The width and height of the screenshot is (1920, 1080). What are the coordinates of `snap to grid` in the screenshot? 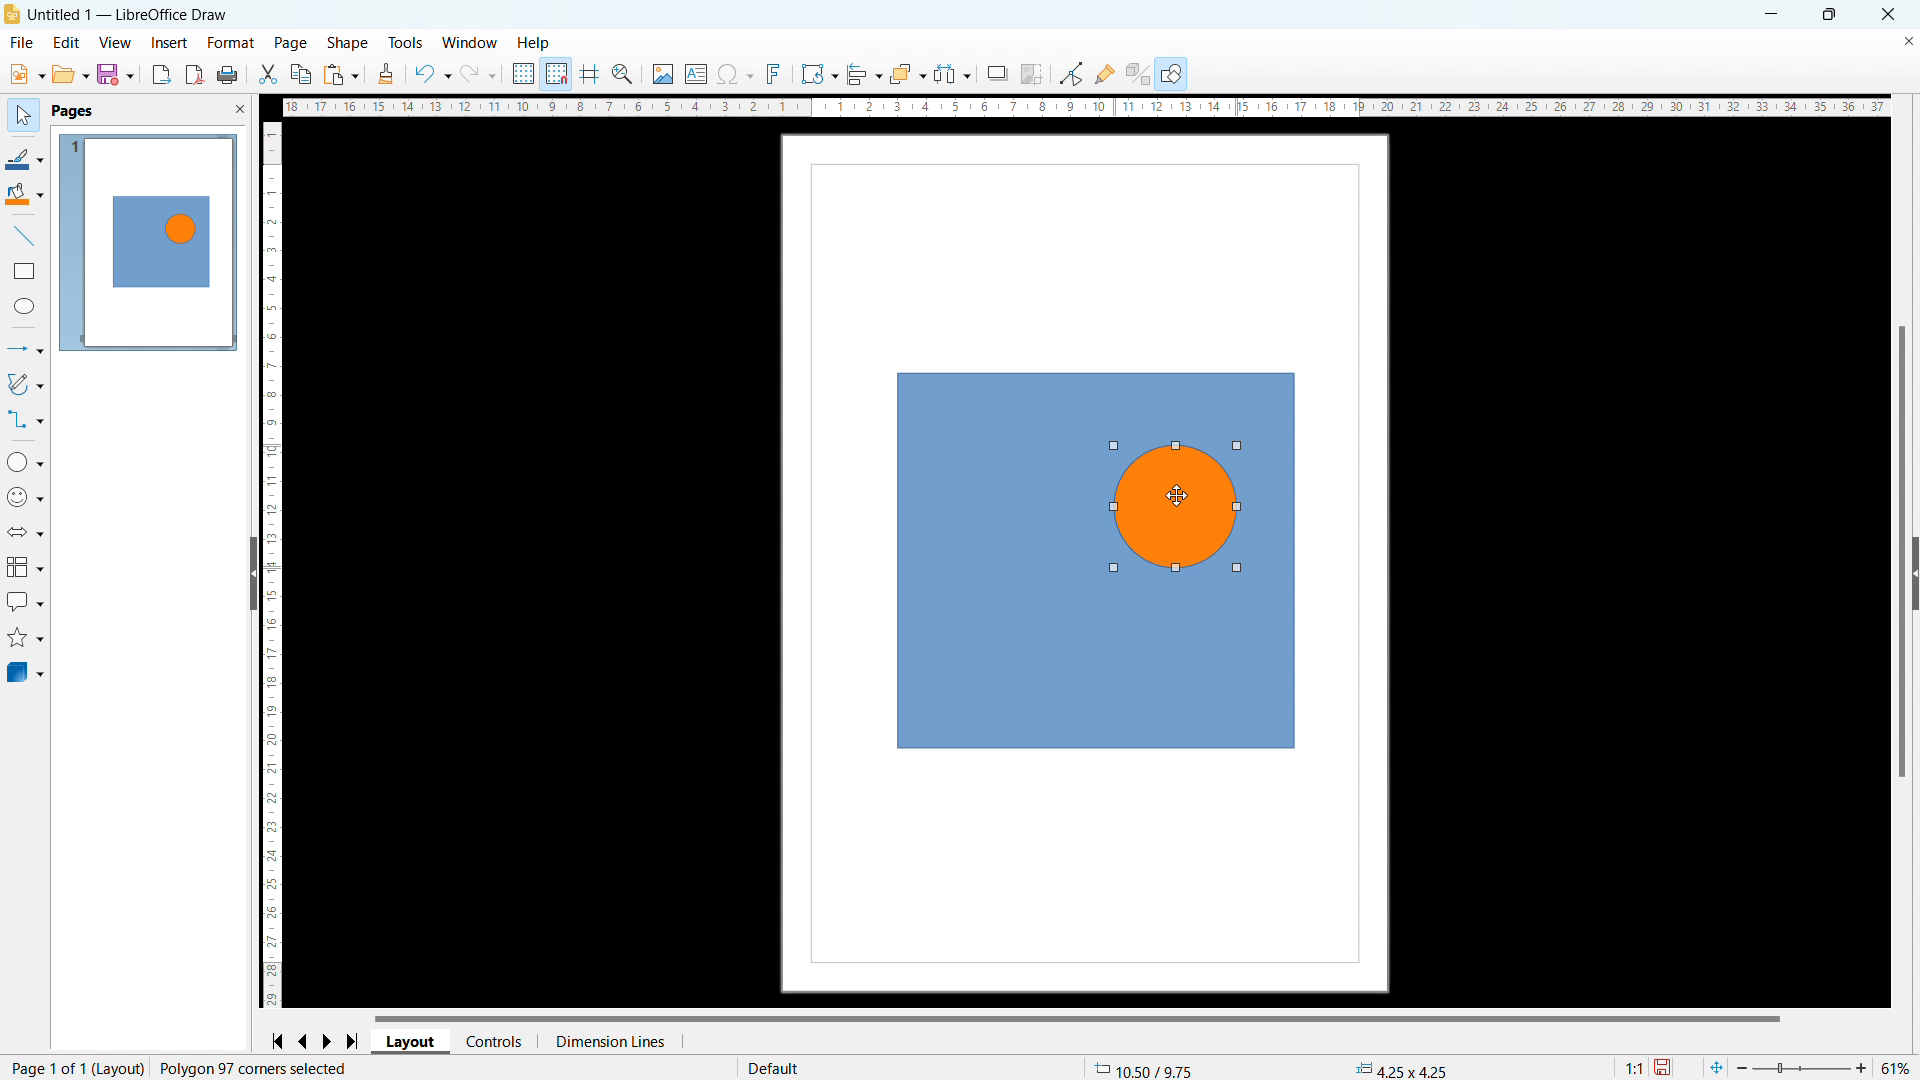 It's located at (556, 75).